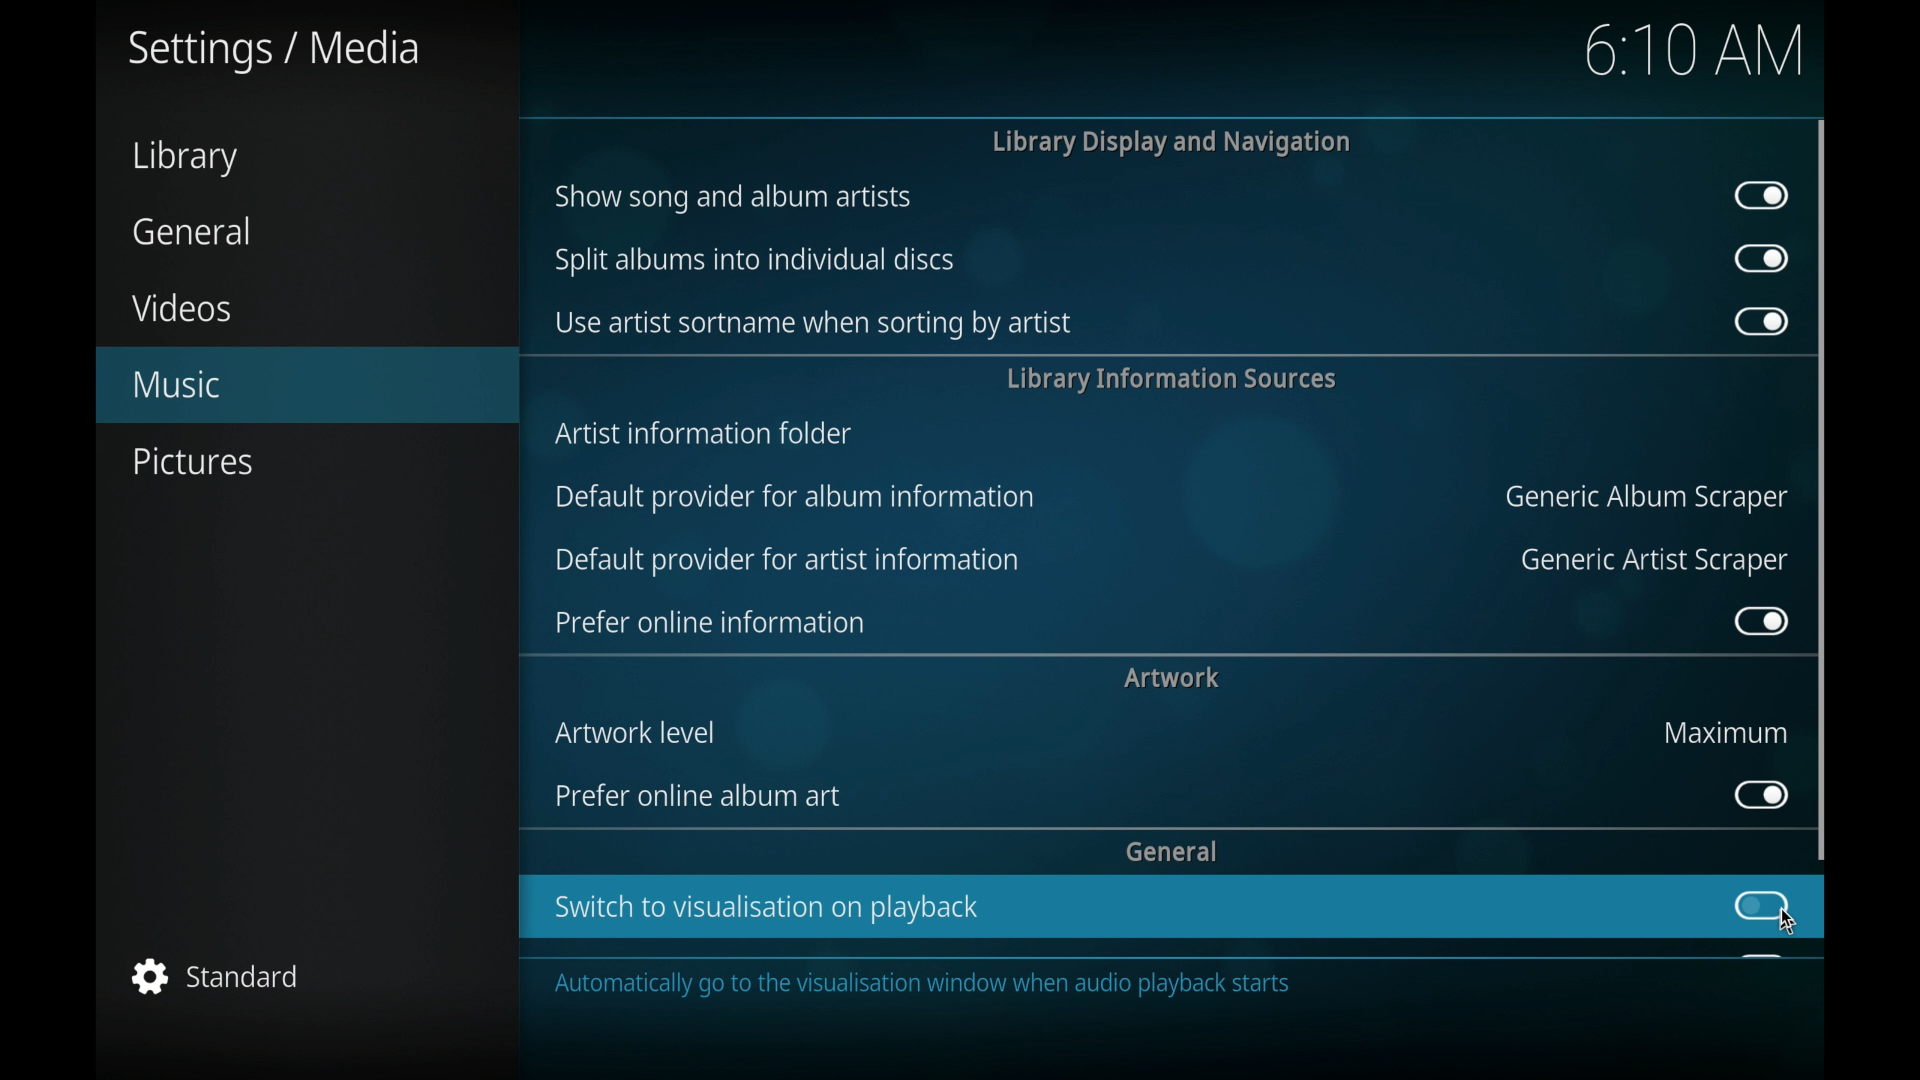 This screenshot has height=1080, width=1920. What do you see at coordinates (1172, 142) in the screenshot?
I see `library display` at bounding box center [1172, 142].